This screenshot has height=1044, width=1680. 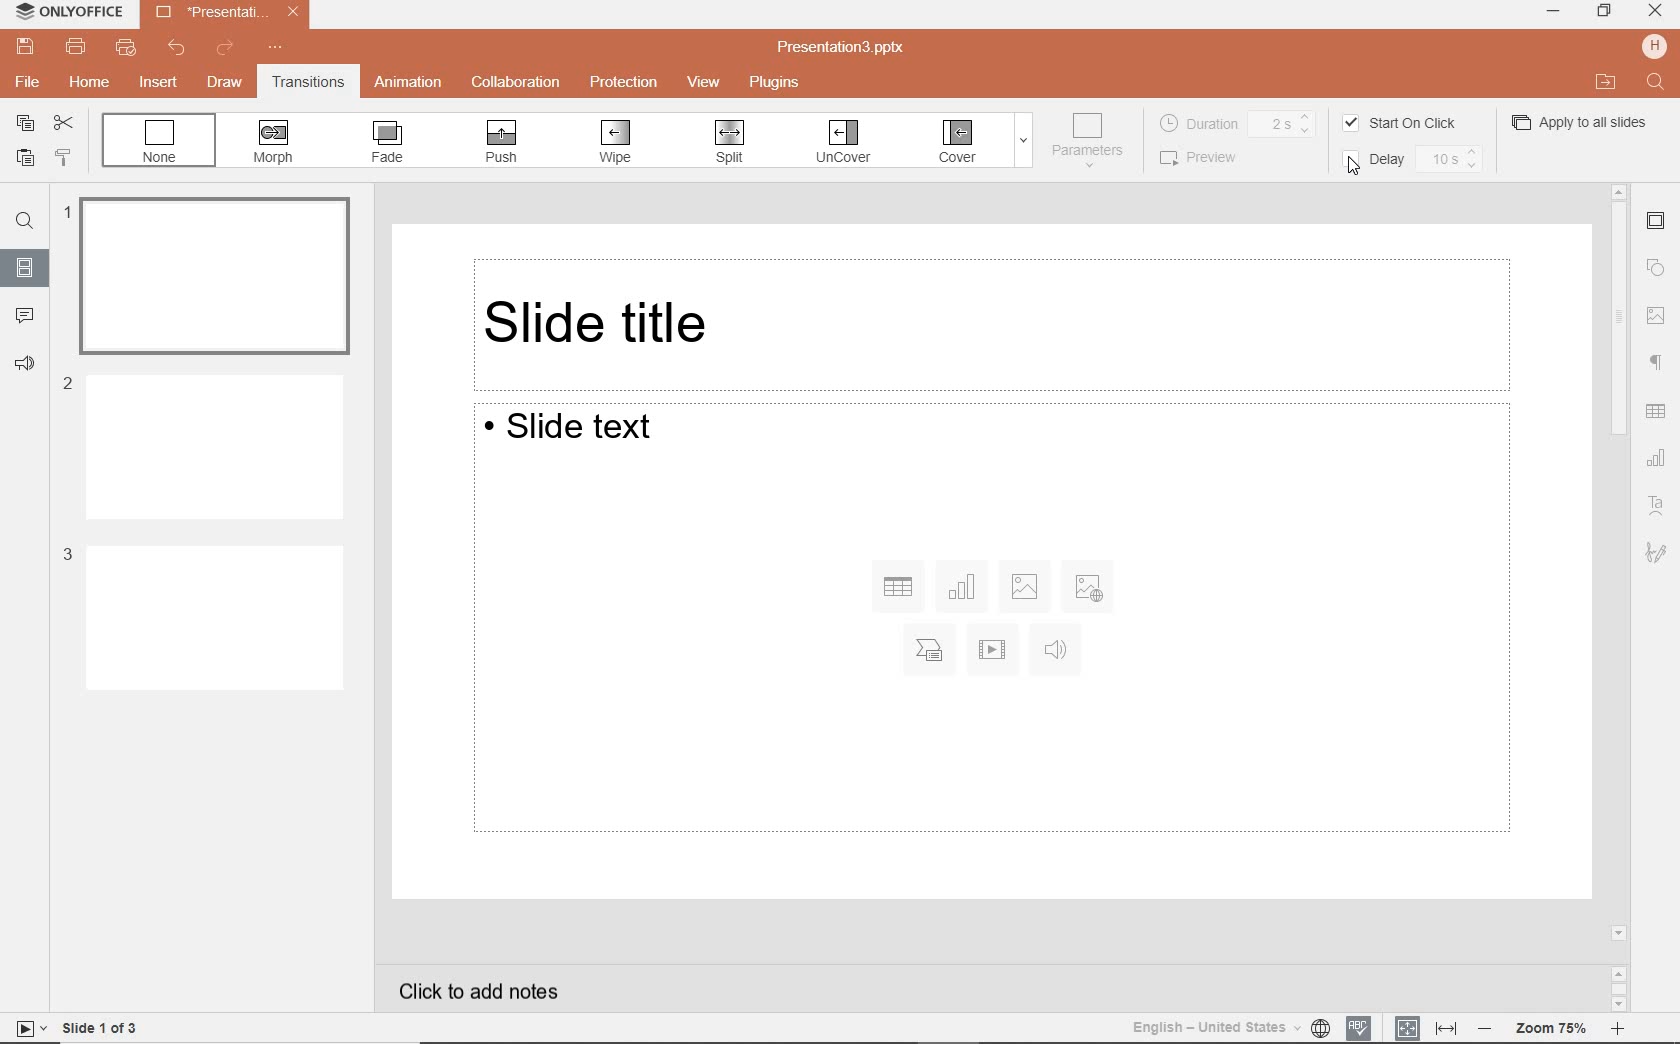 What do you see at coordinates (498, 142) in the screenshot?
I see `PUSH` at bounding box center [498, 142].